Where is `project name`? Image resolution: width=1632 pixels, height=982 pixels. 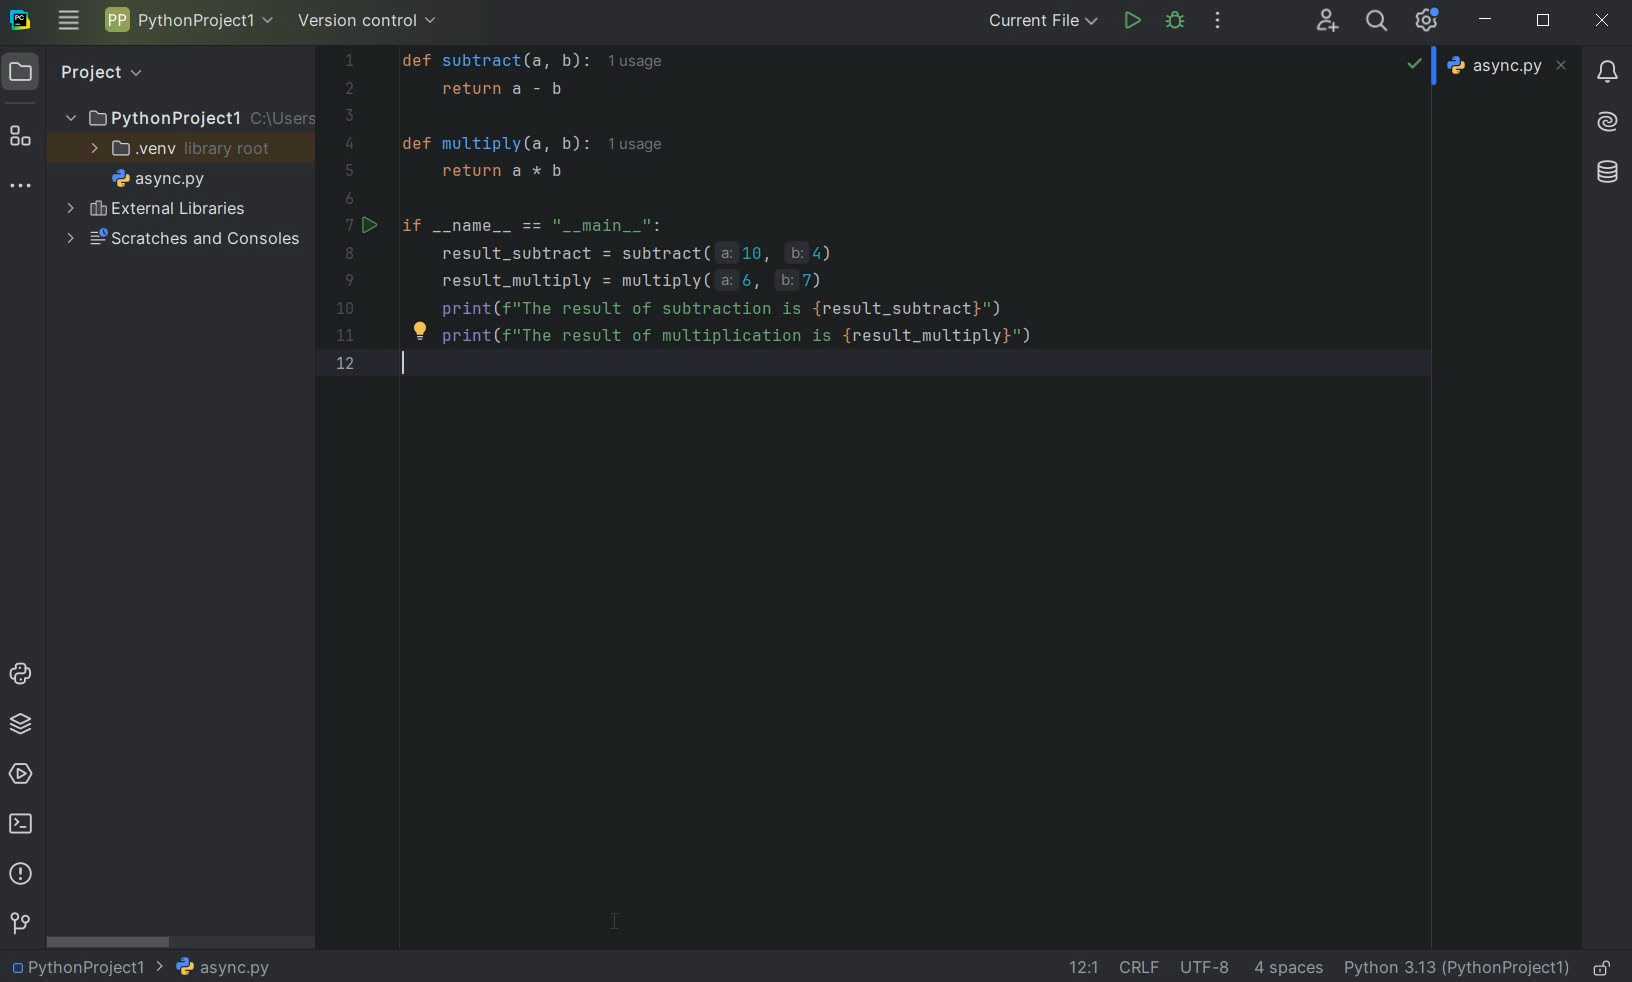
project name is located at coordinates (184, 117).